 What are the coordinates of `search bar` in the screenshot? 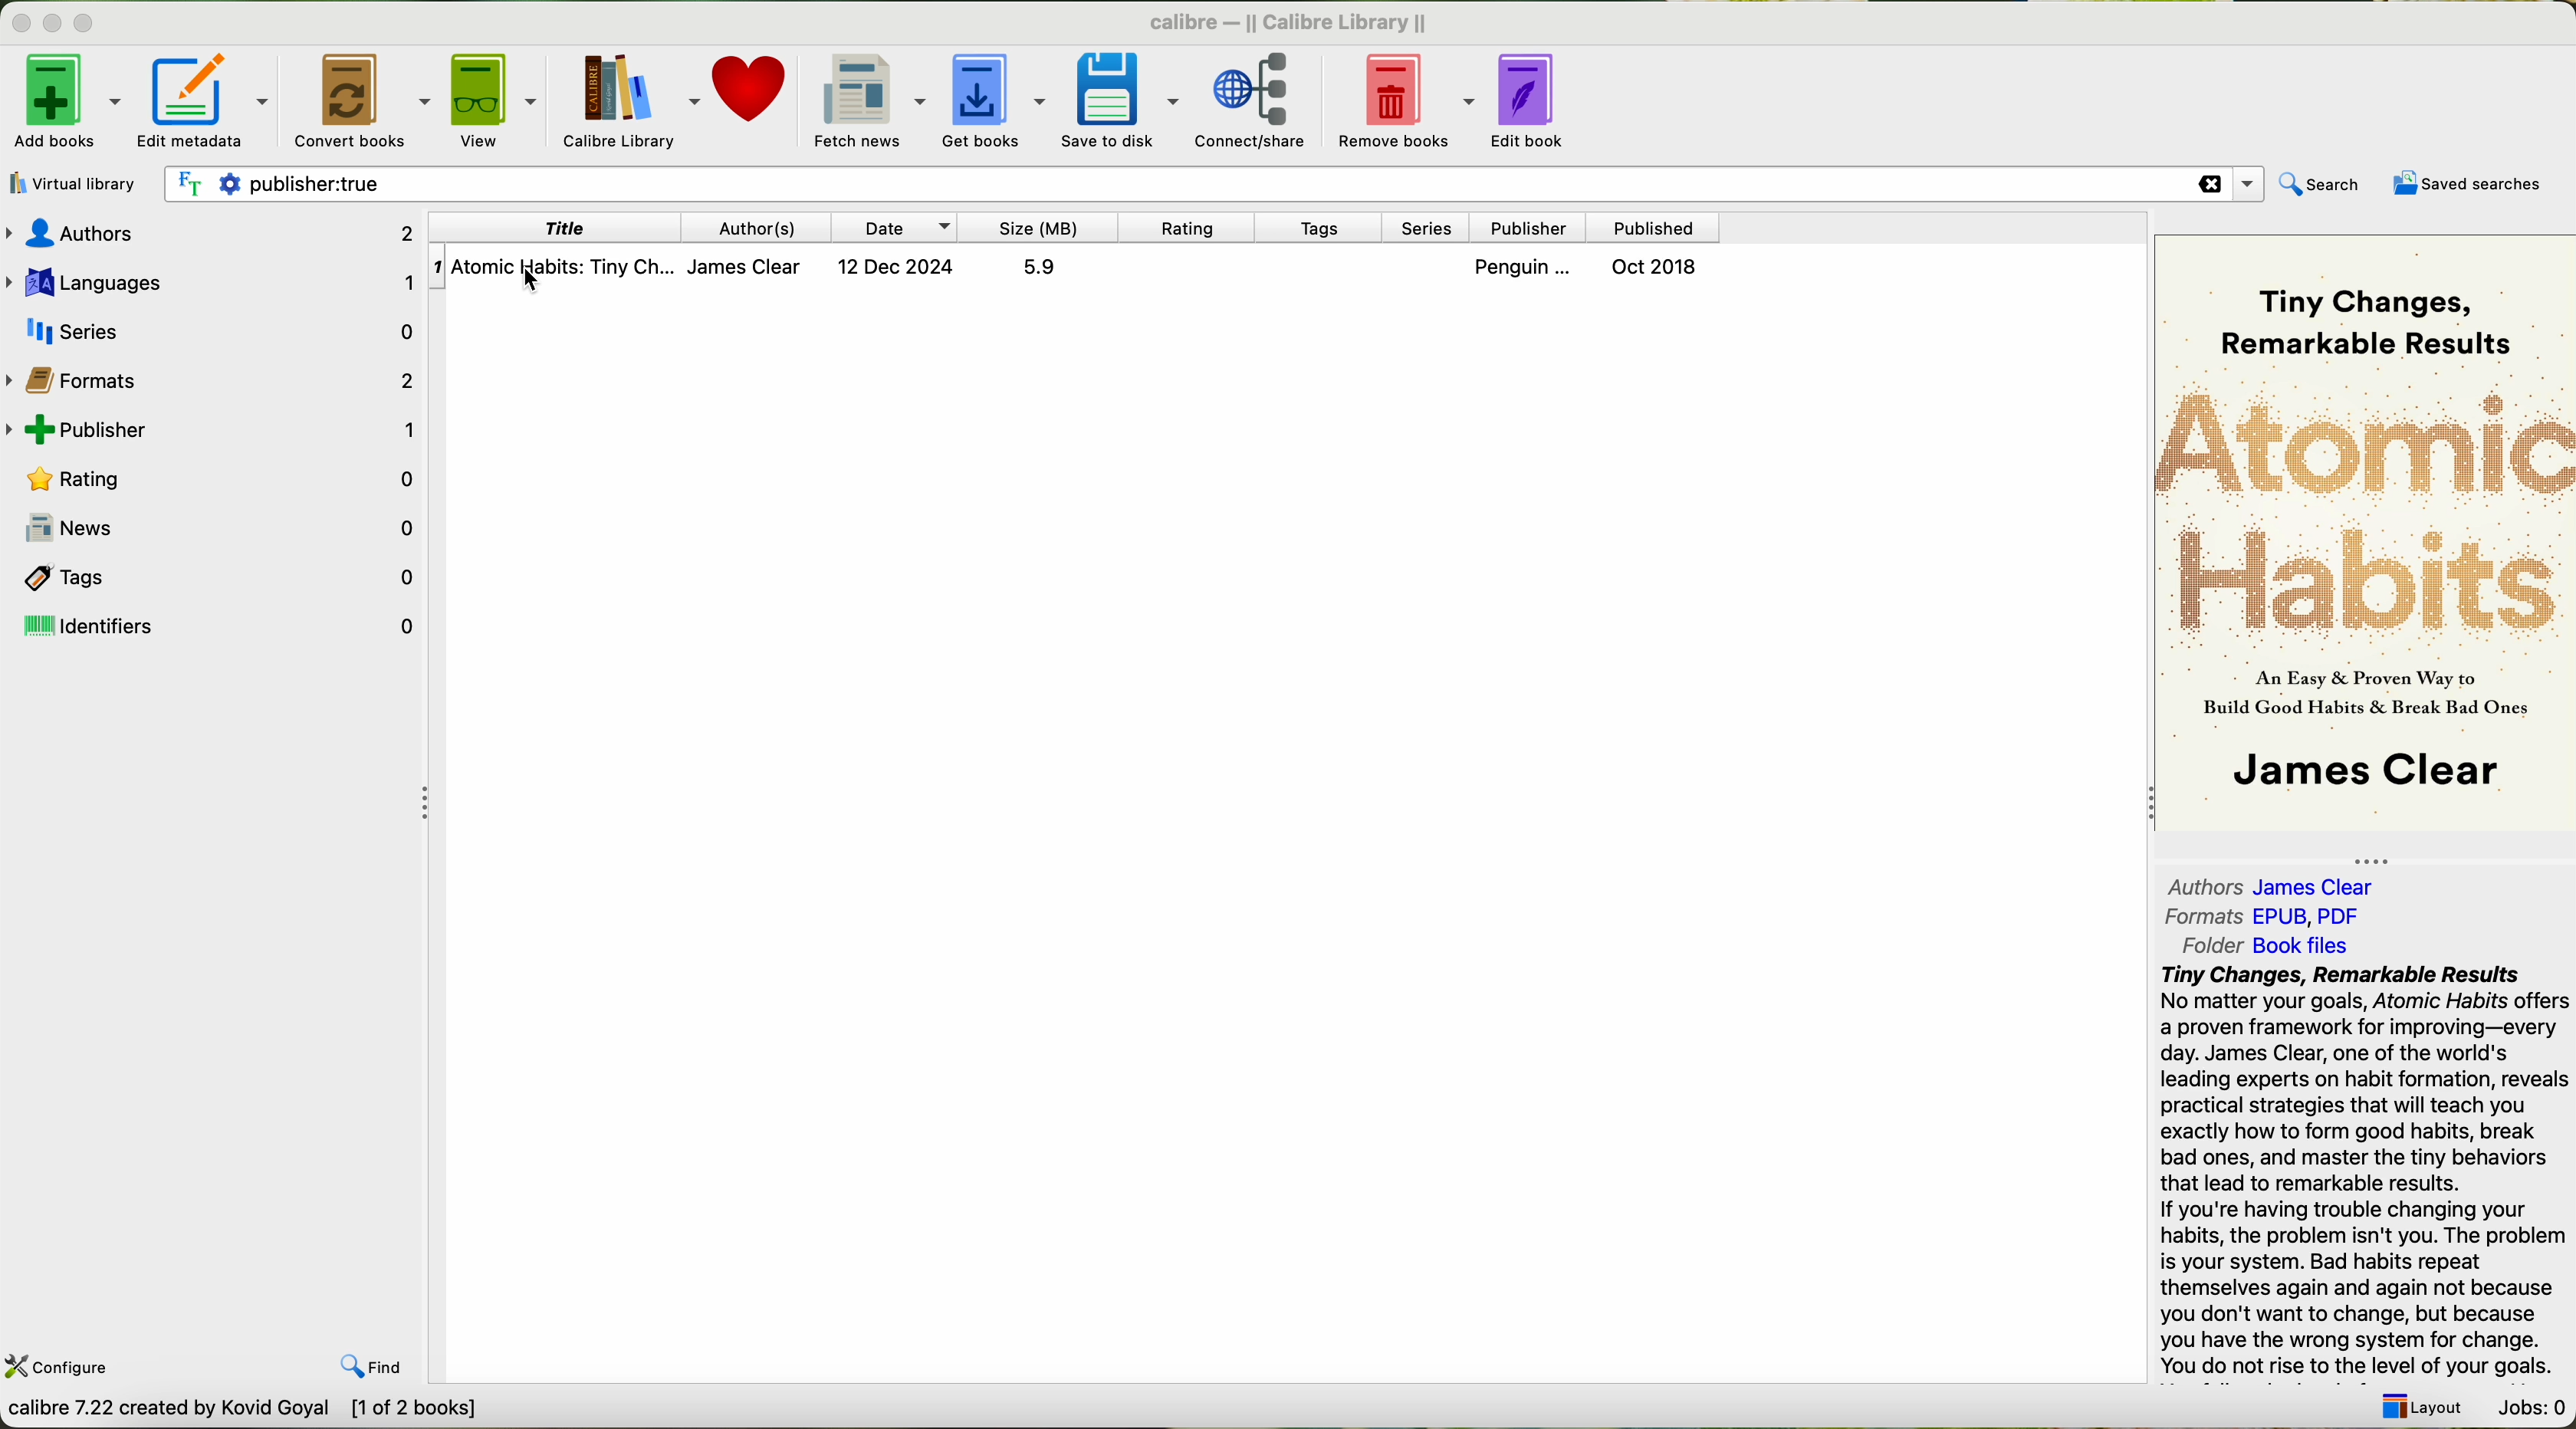 It's located at (1214, 186).